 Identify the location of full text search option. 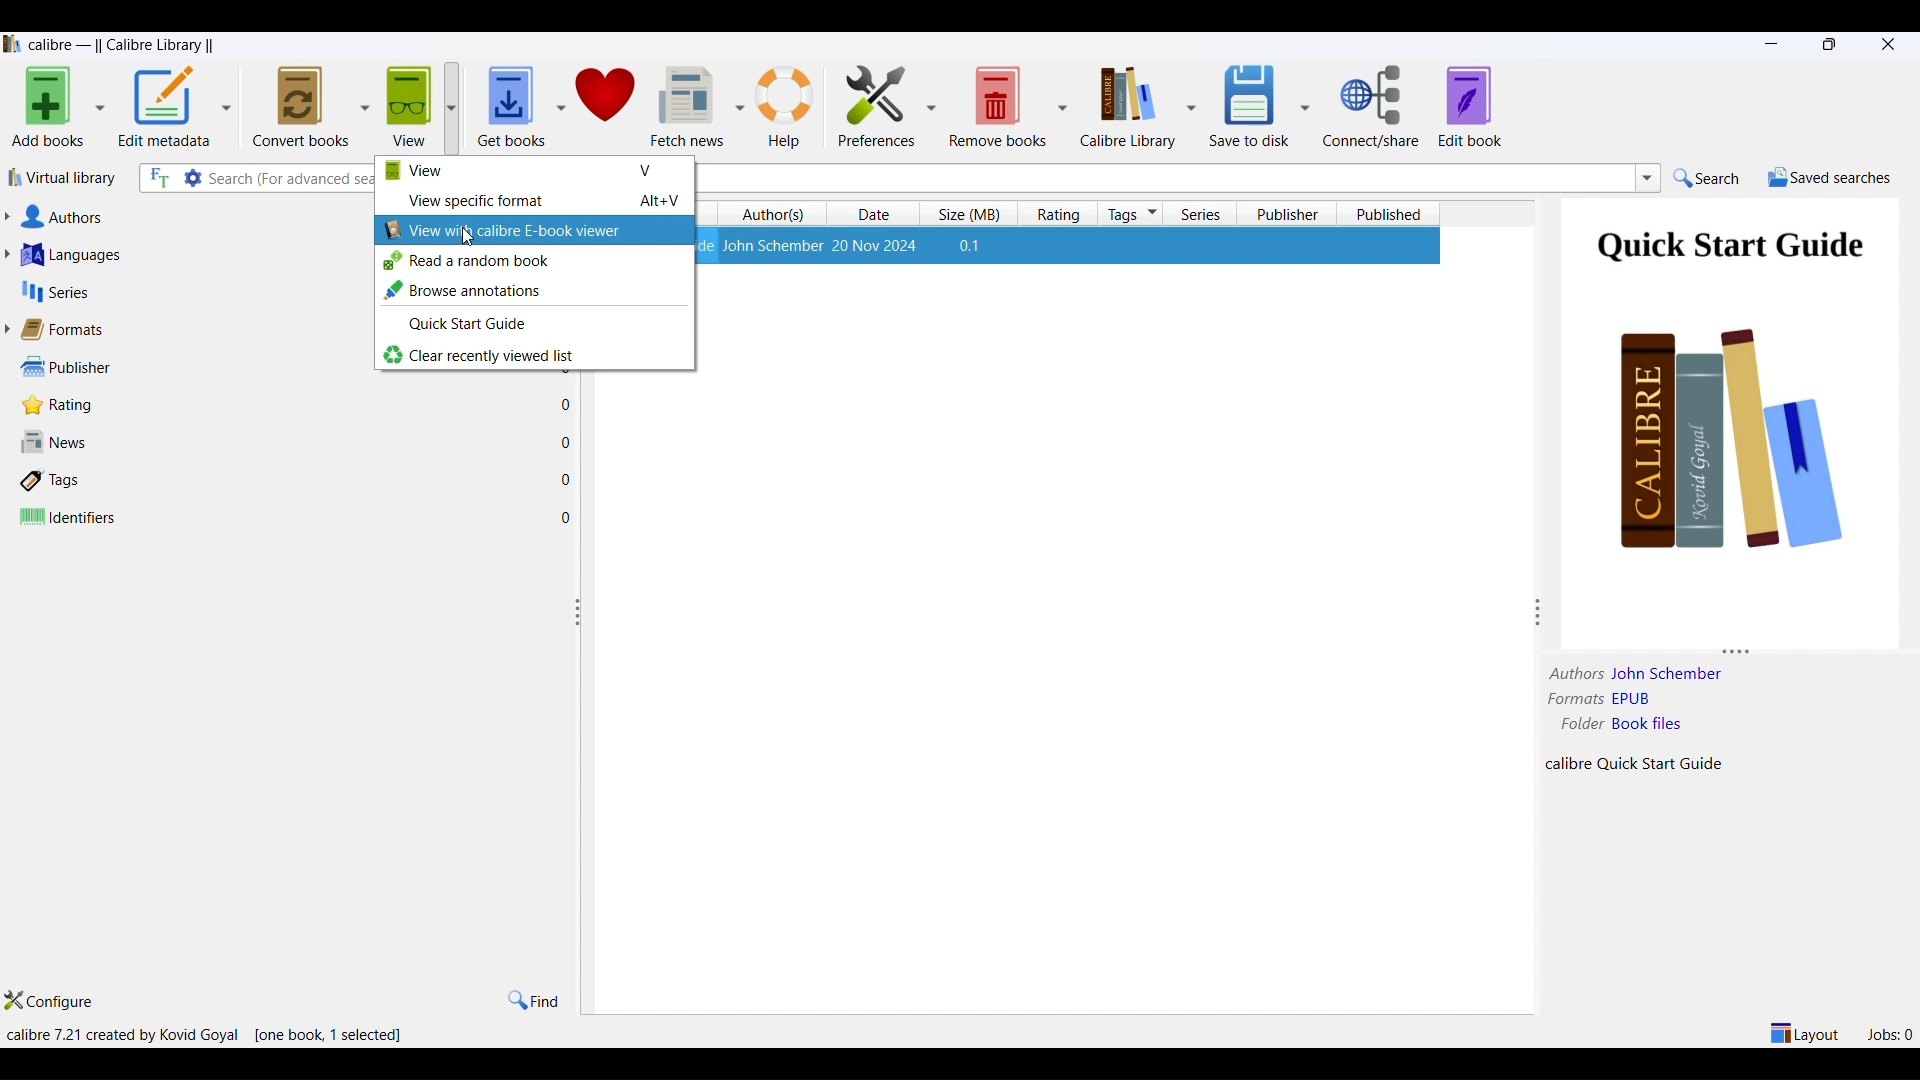
(160, 177).